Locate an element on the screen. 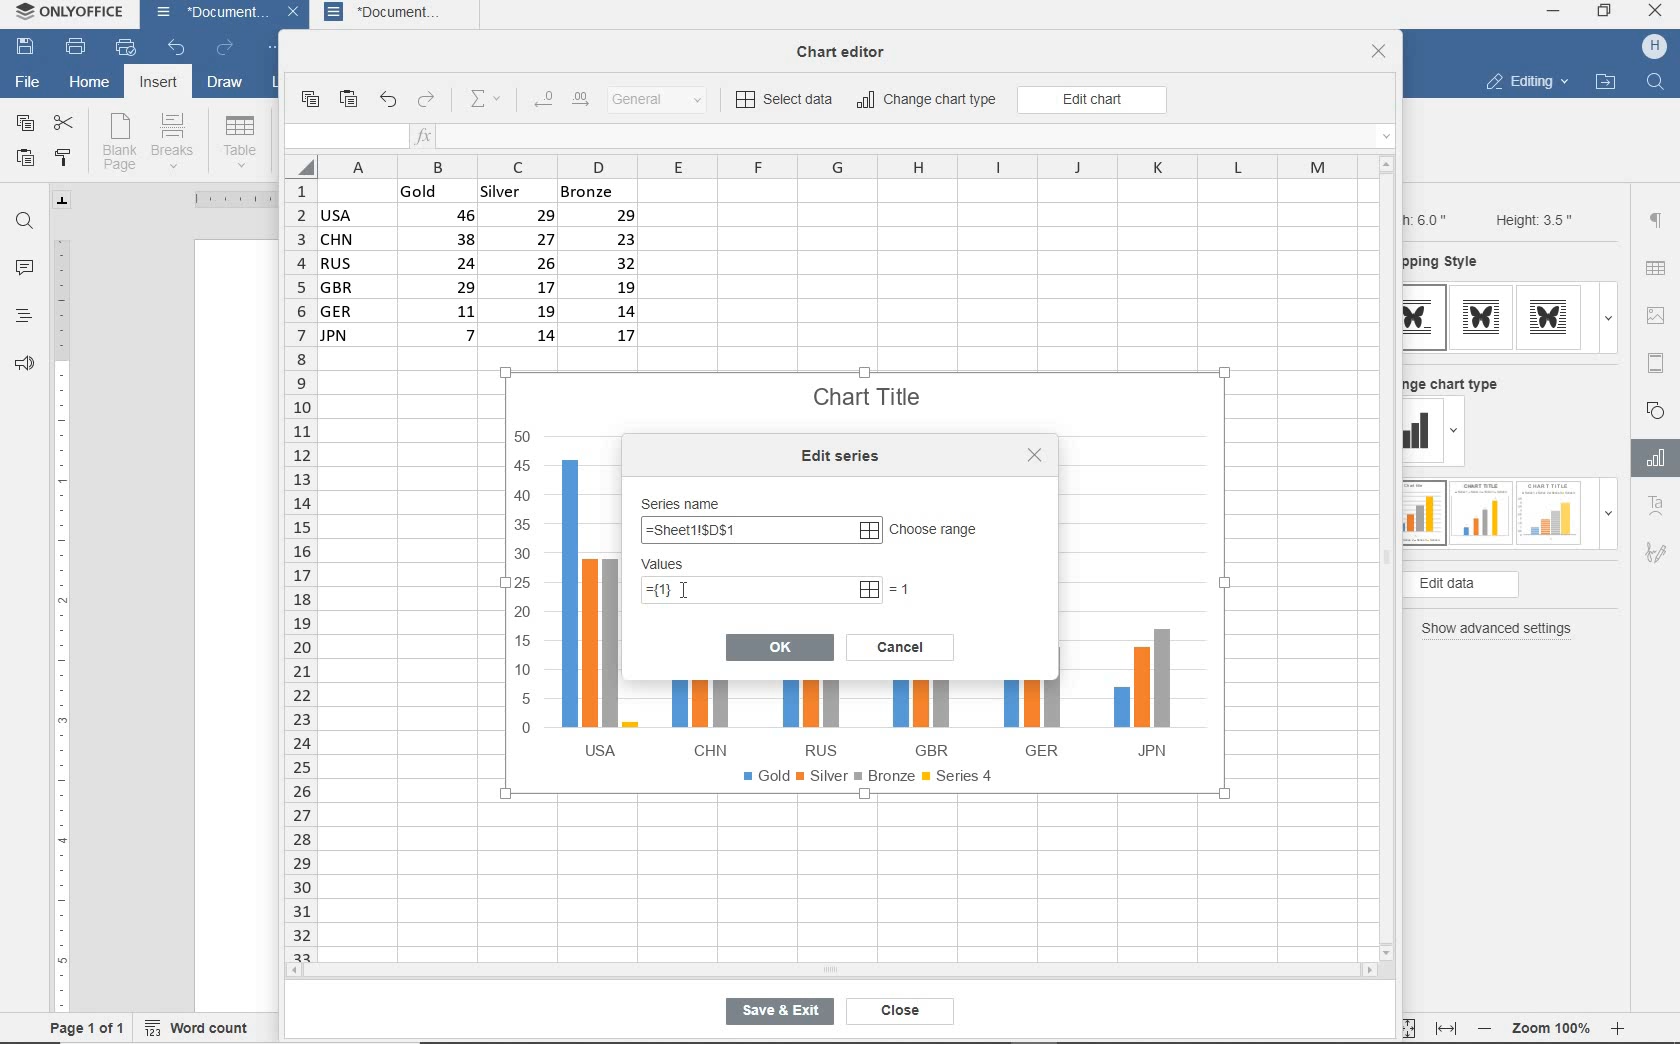 This screenshot has height=1044, width=1680. save & exit is located at coordinates (776, 1015).